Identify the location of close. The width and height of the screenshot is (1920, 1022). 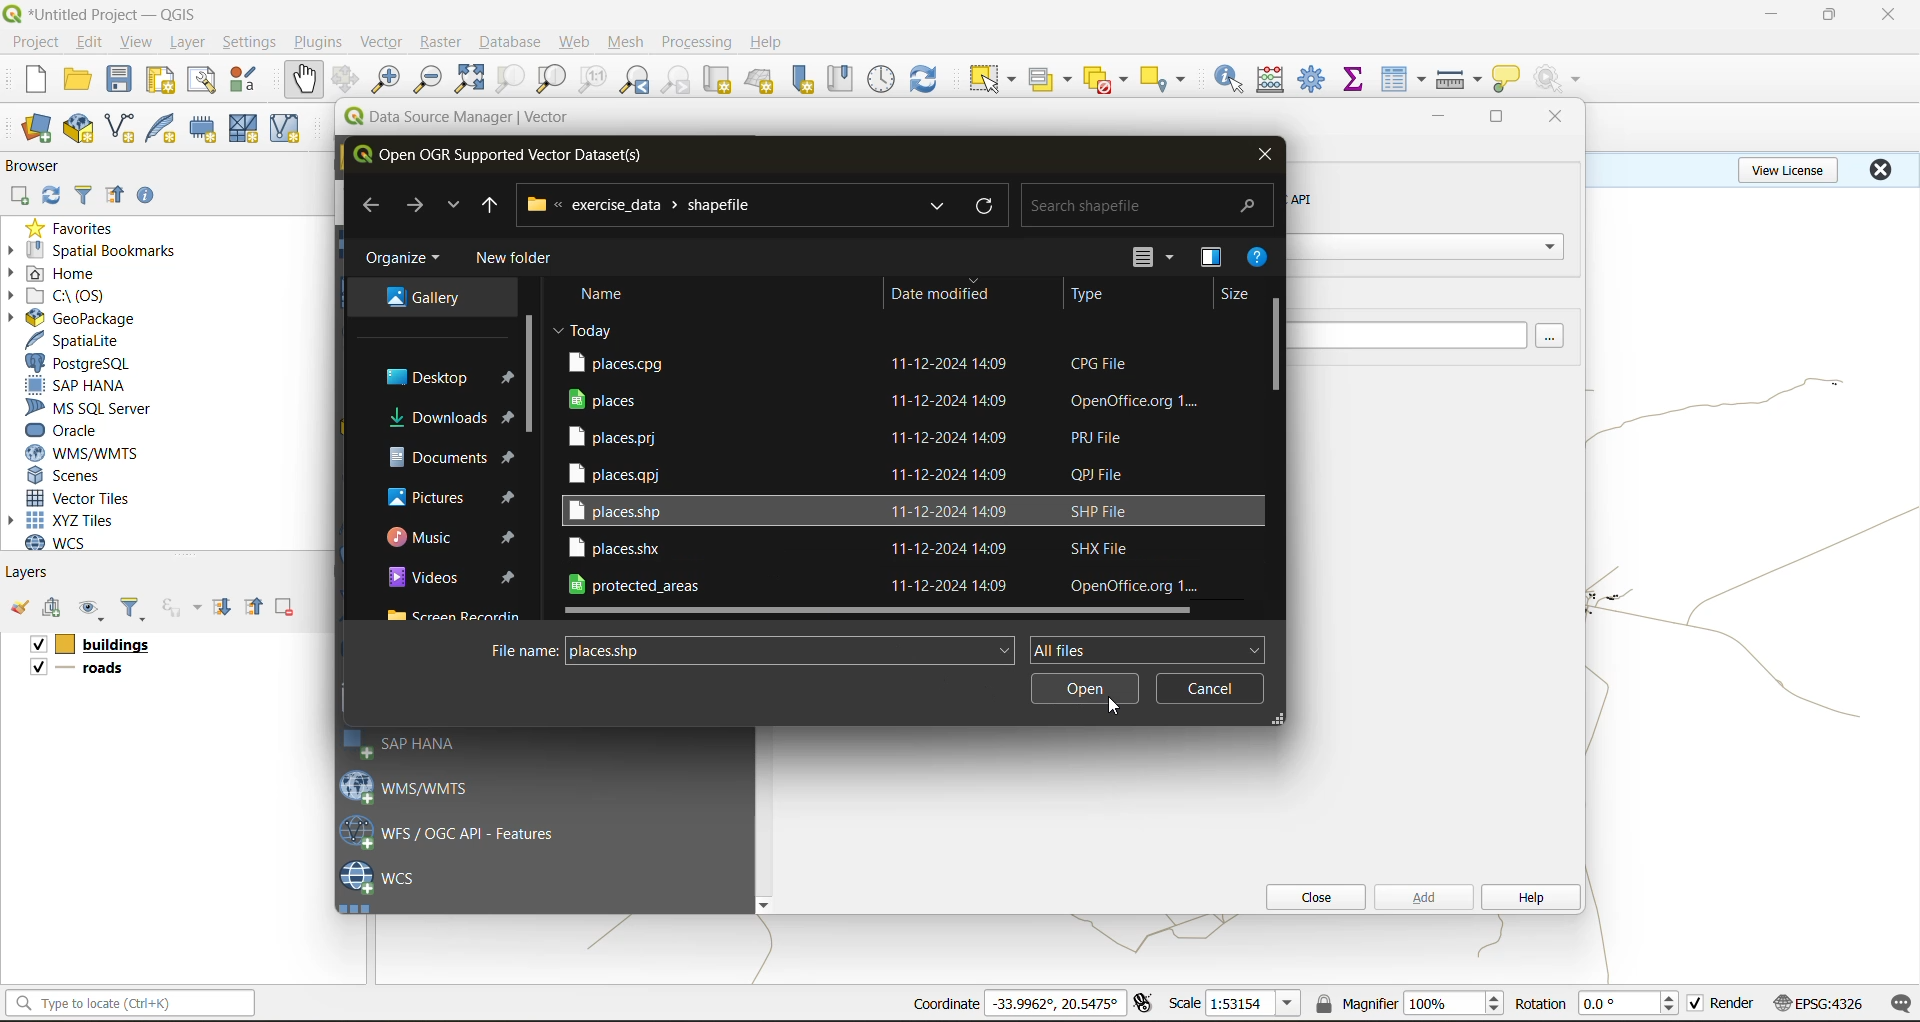
(1880, 169).